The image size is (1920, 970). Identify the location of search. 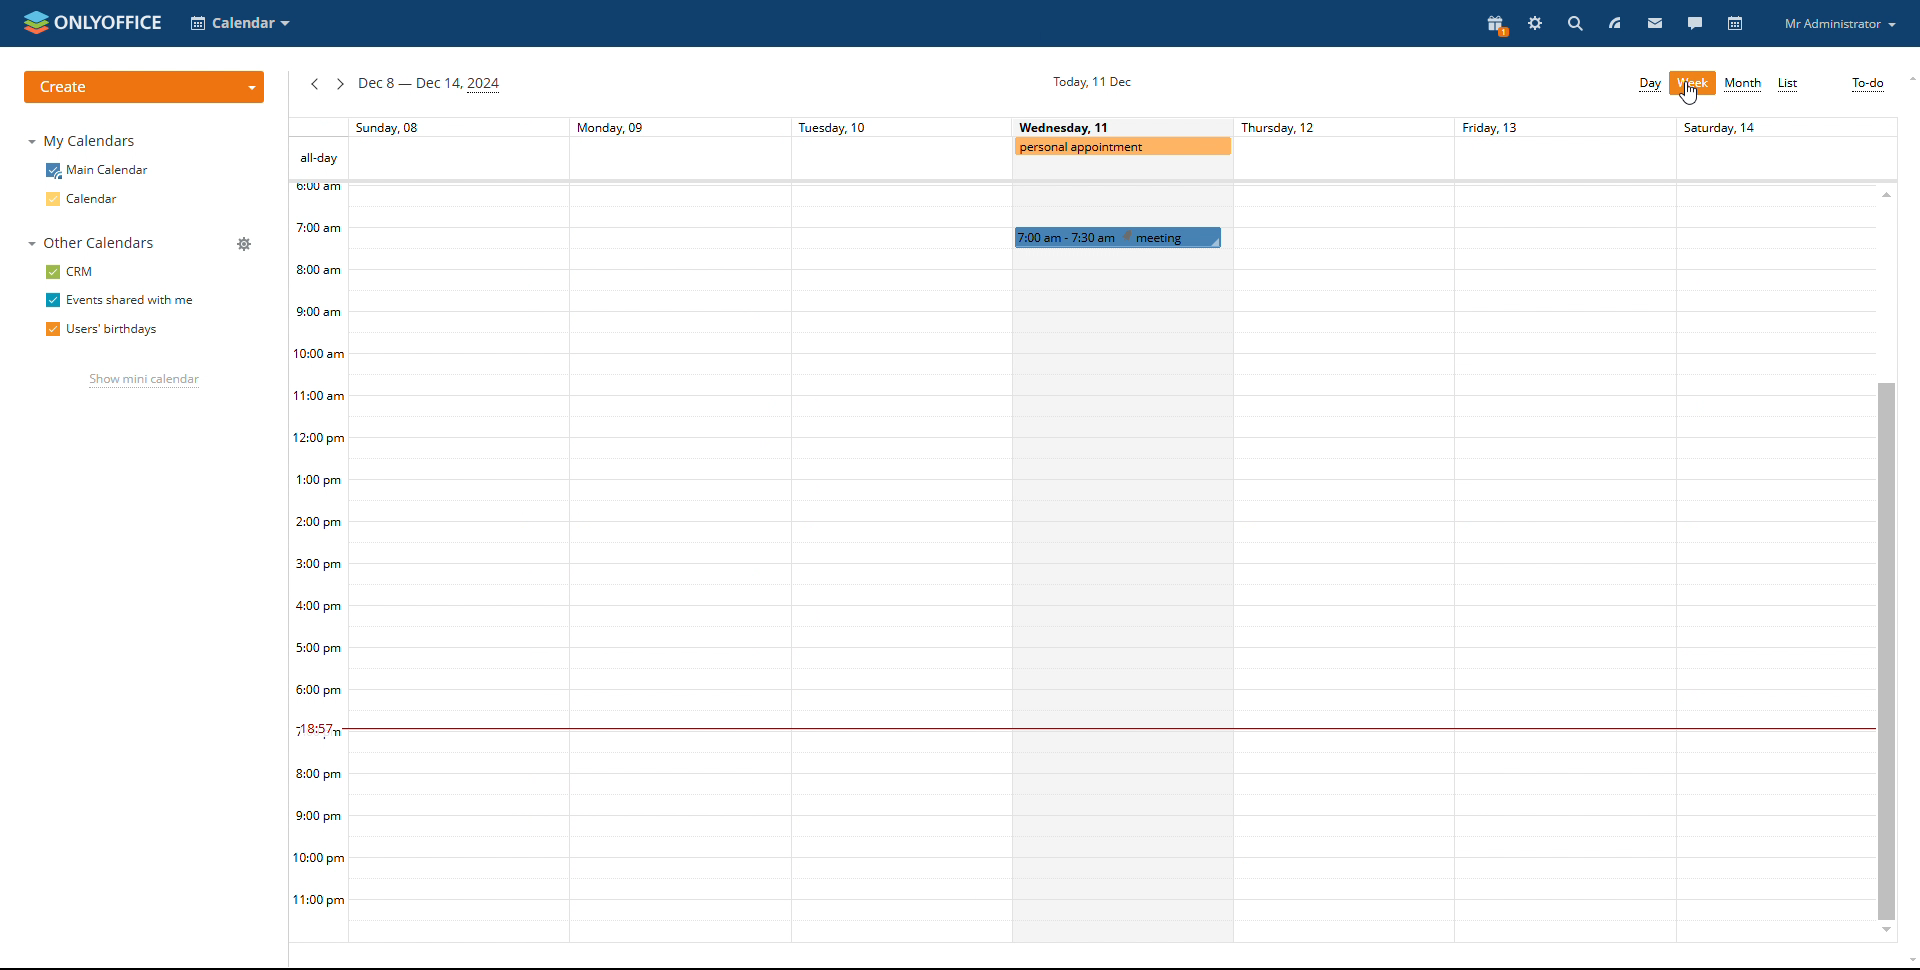
(1573, 23).